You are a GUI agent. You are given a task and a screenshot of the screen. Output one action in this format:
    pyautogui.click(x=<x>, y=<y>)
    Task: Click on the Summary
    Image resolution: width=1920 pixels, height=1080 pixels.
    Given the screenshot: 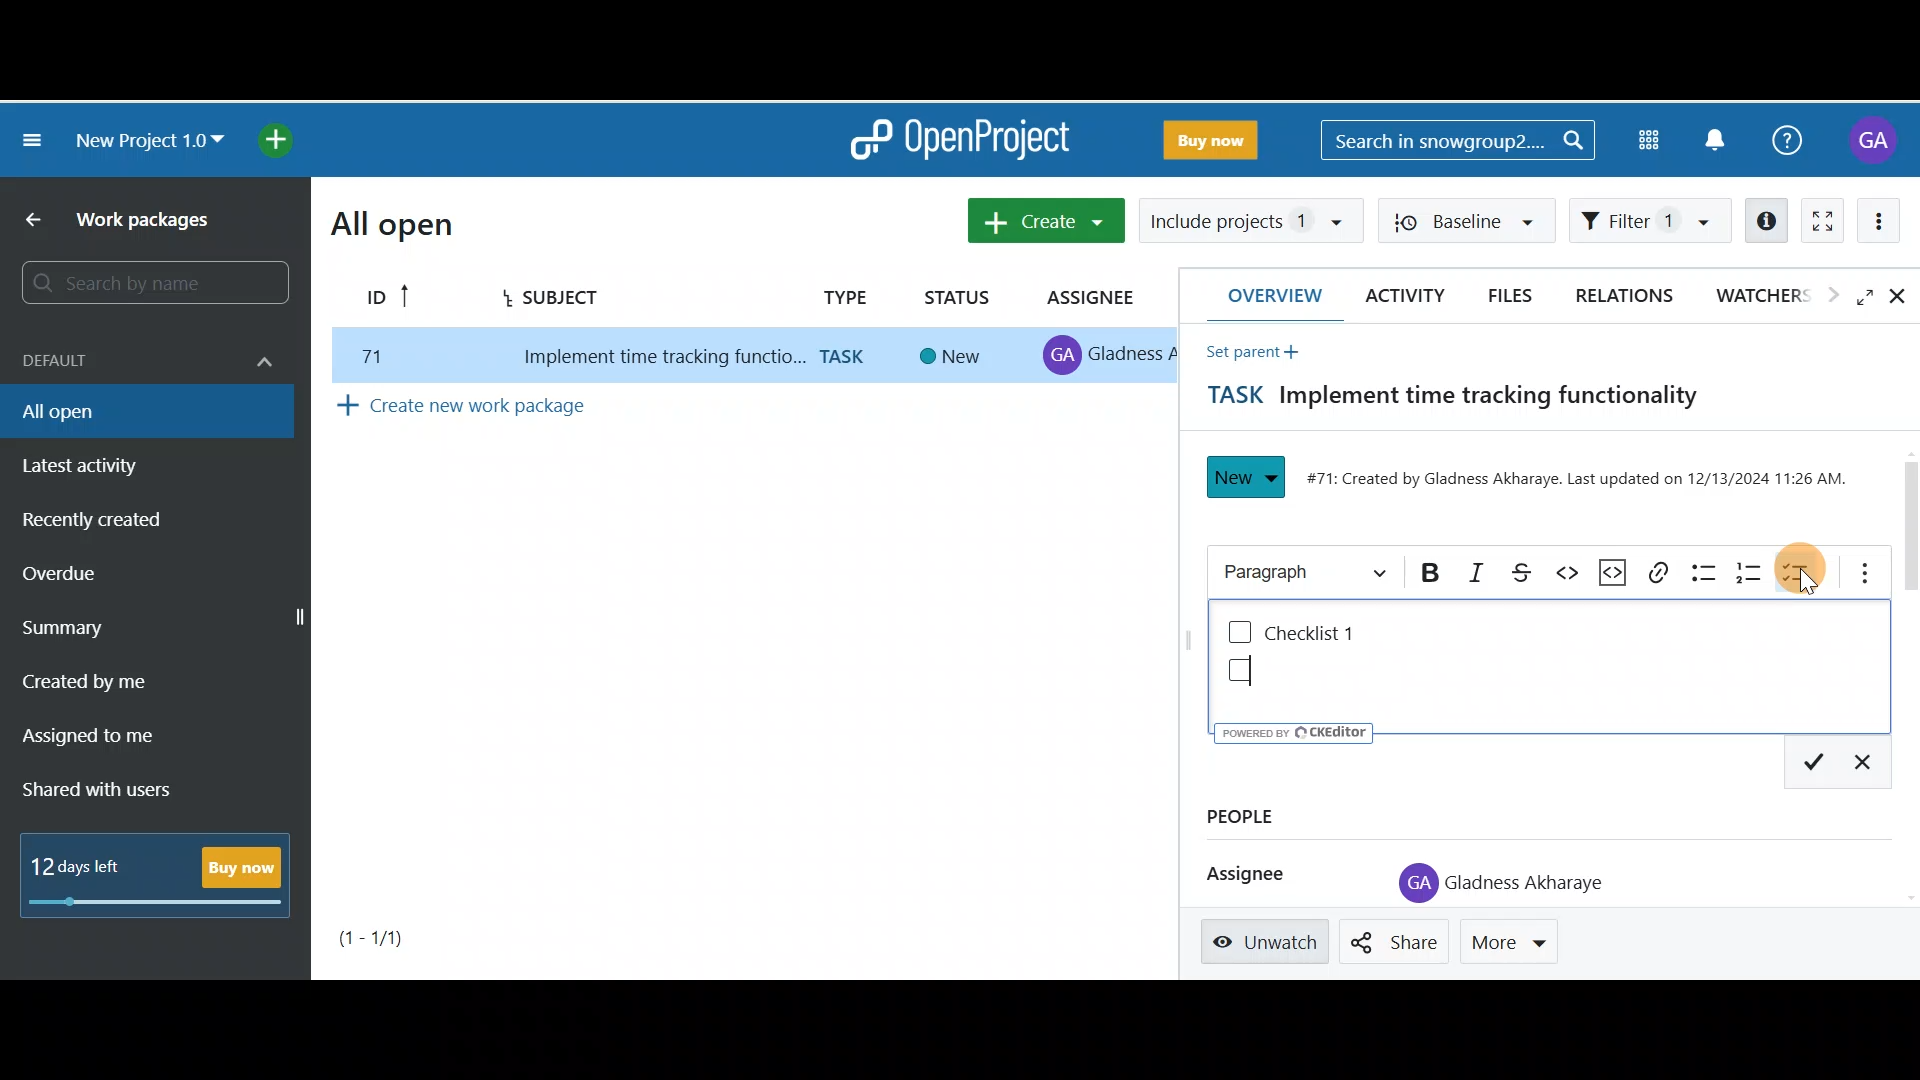 What is the action you would take?
    pyautogui.click(x=83, y=626)
    